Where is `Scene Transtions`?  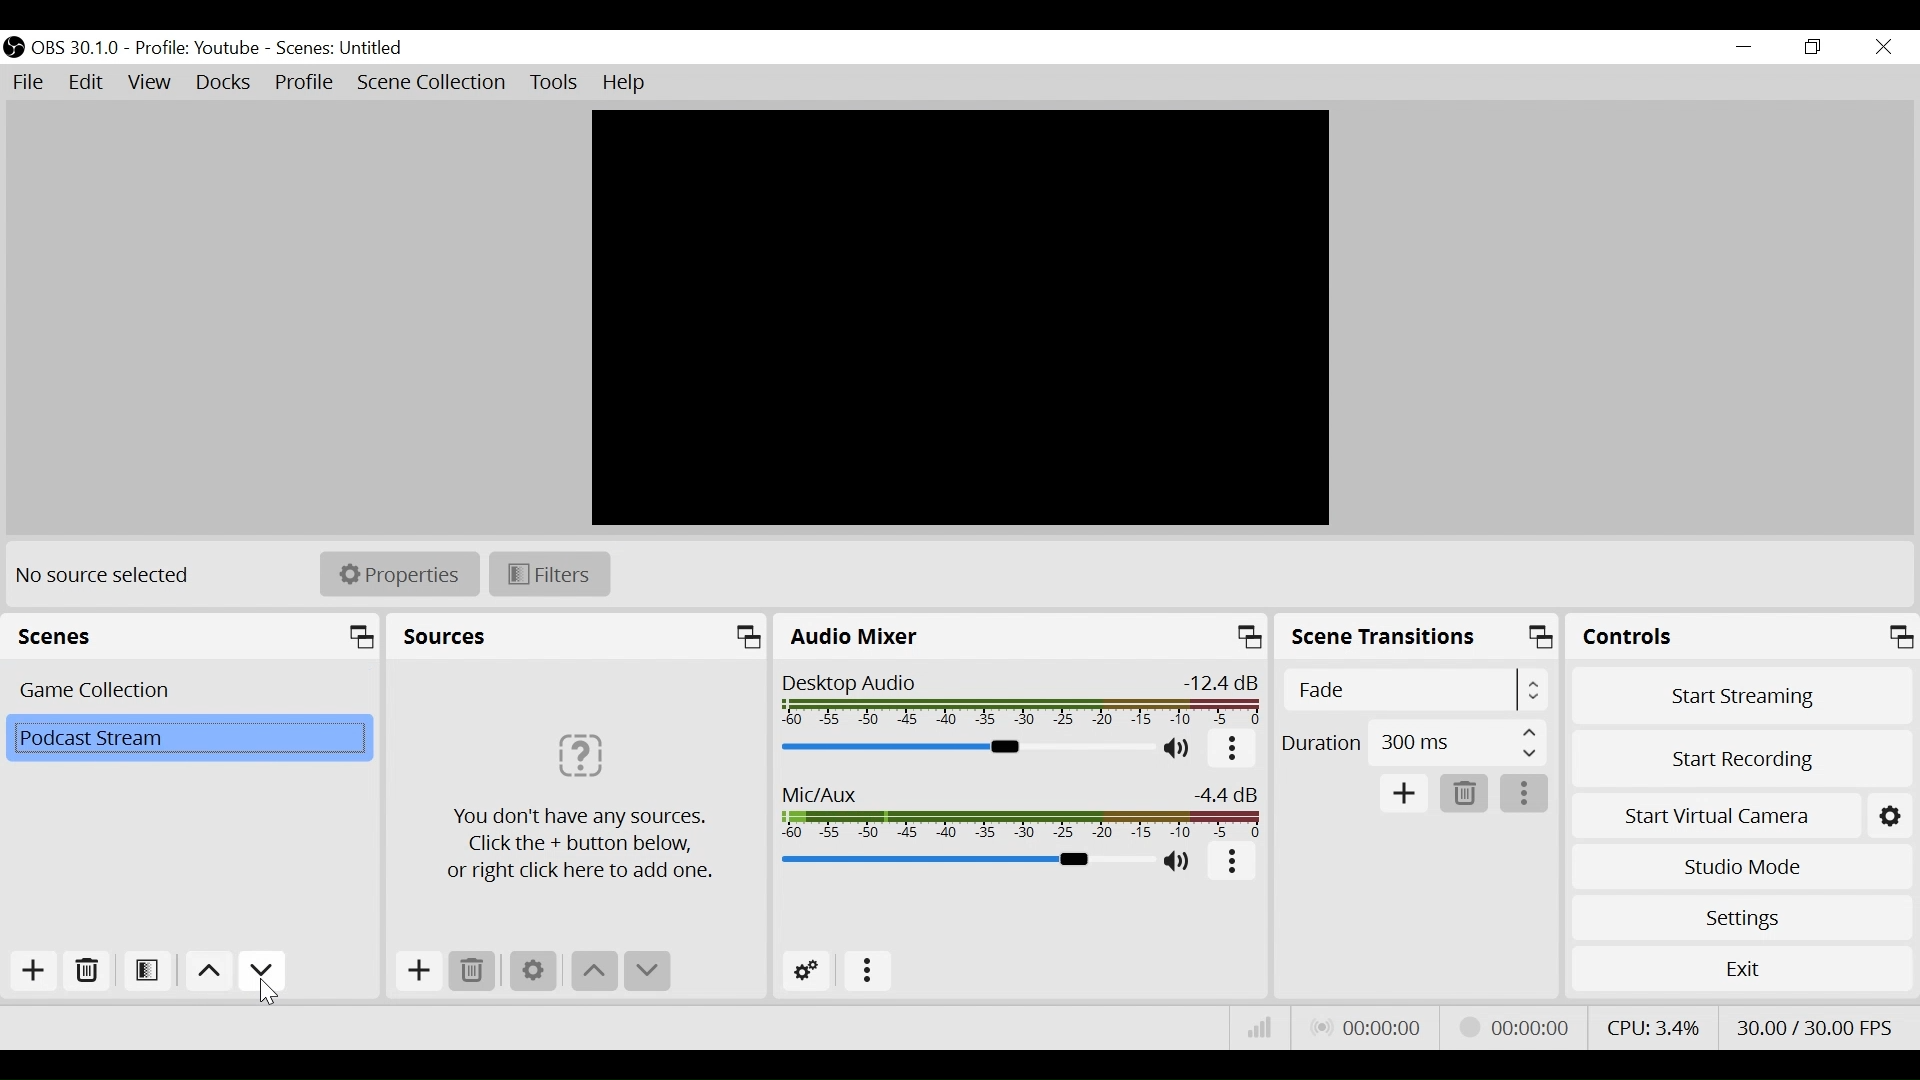
Scene Transtions is located at coordinates (1418, 637).